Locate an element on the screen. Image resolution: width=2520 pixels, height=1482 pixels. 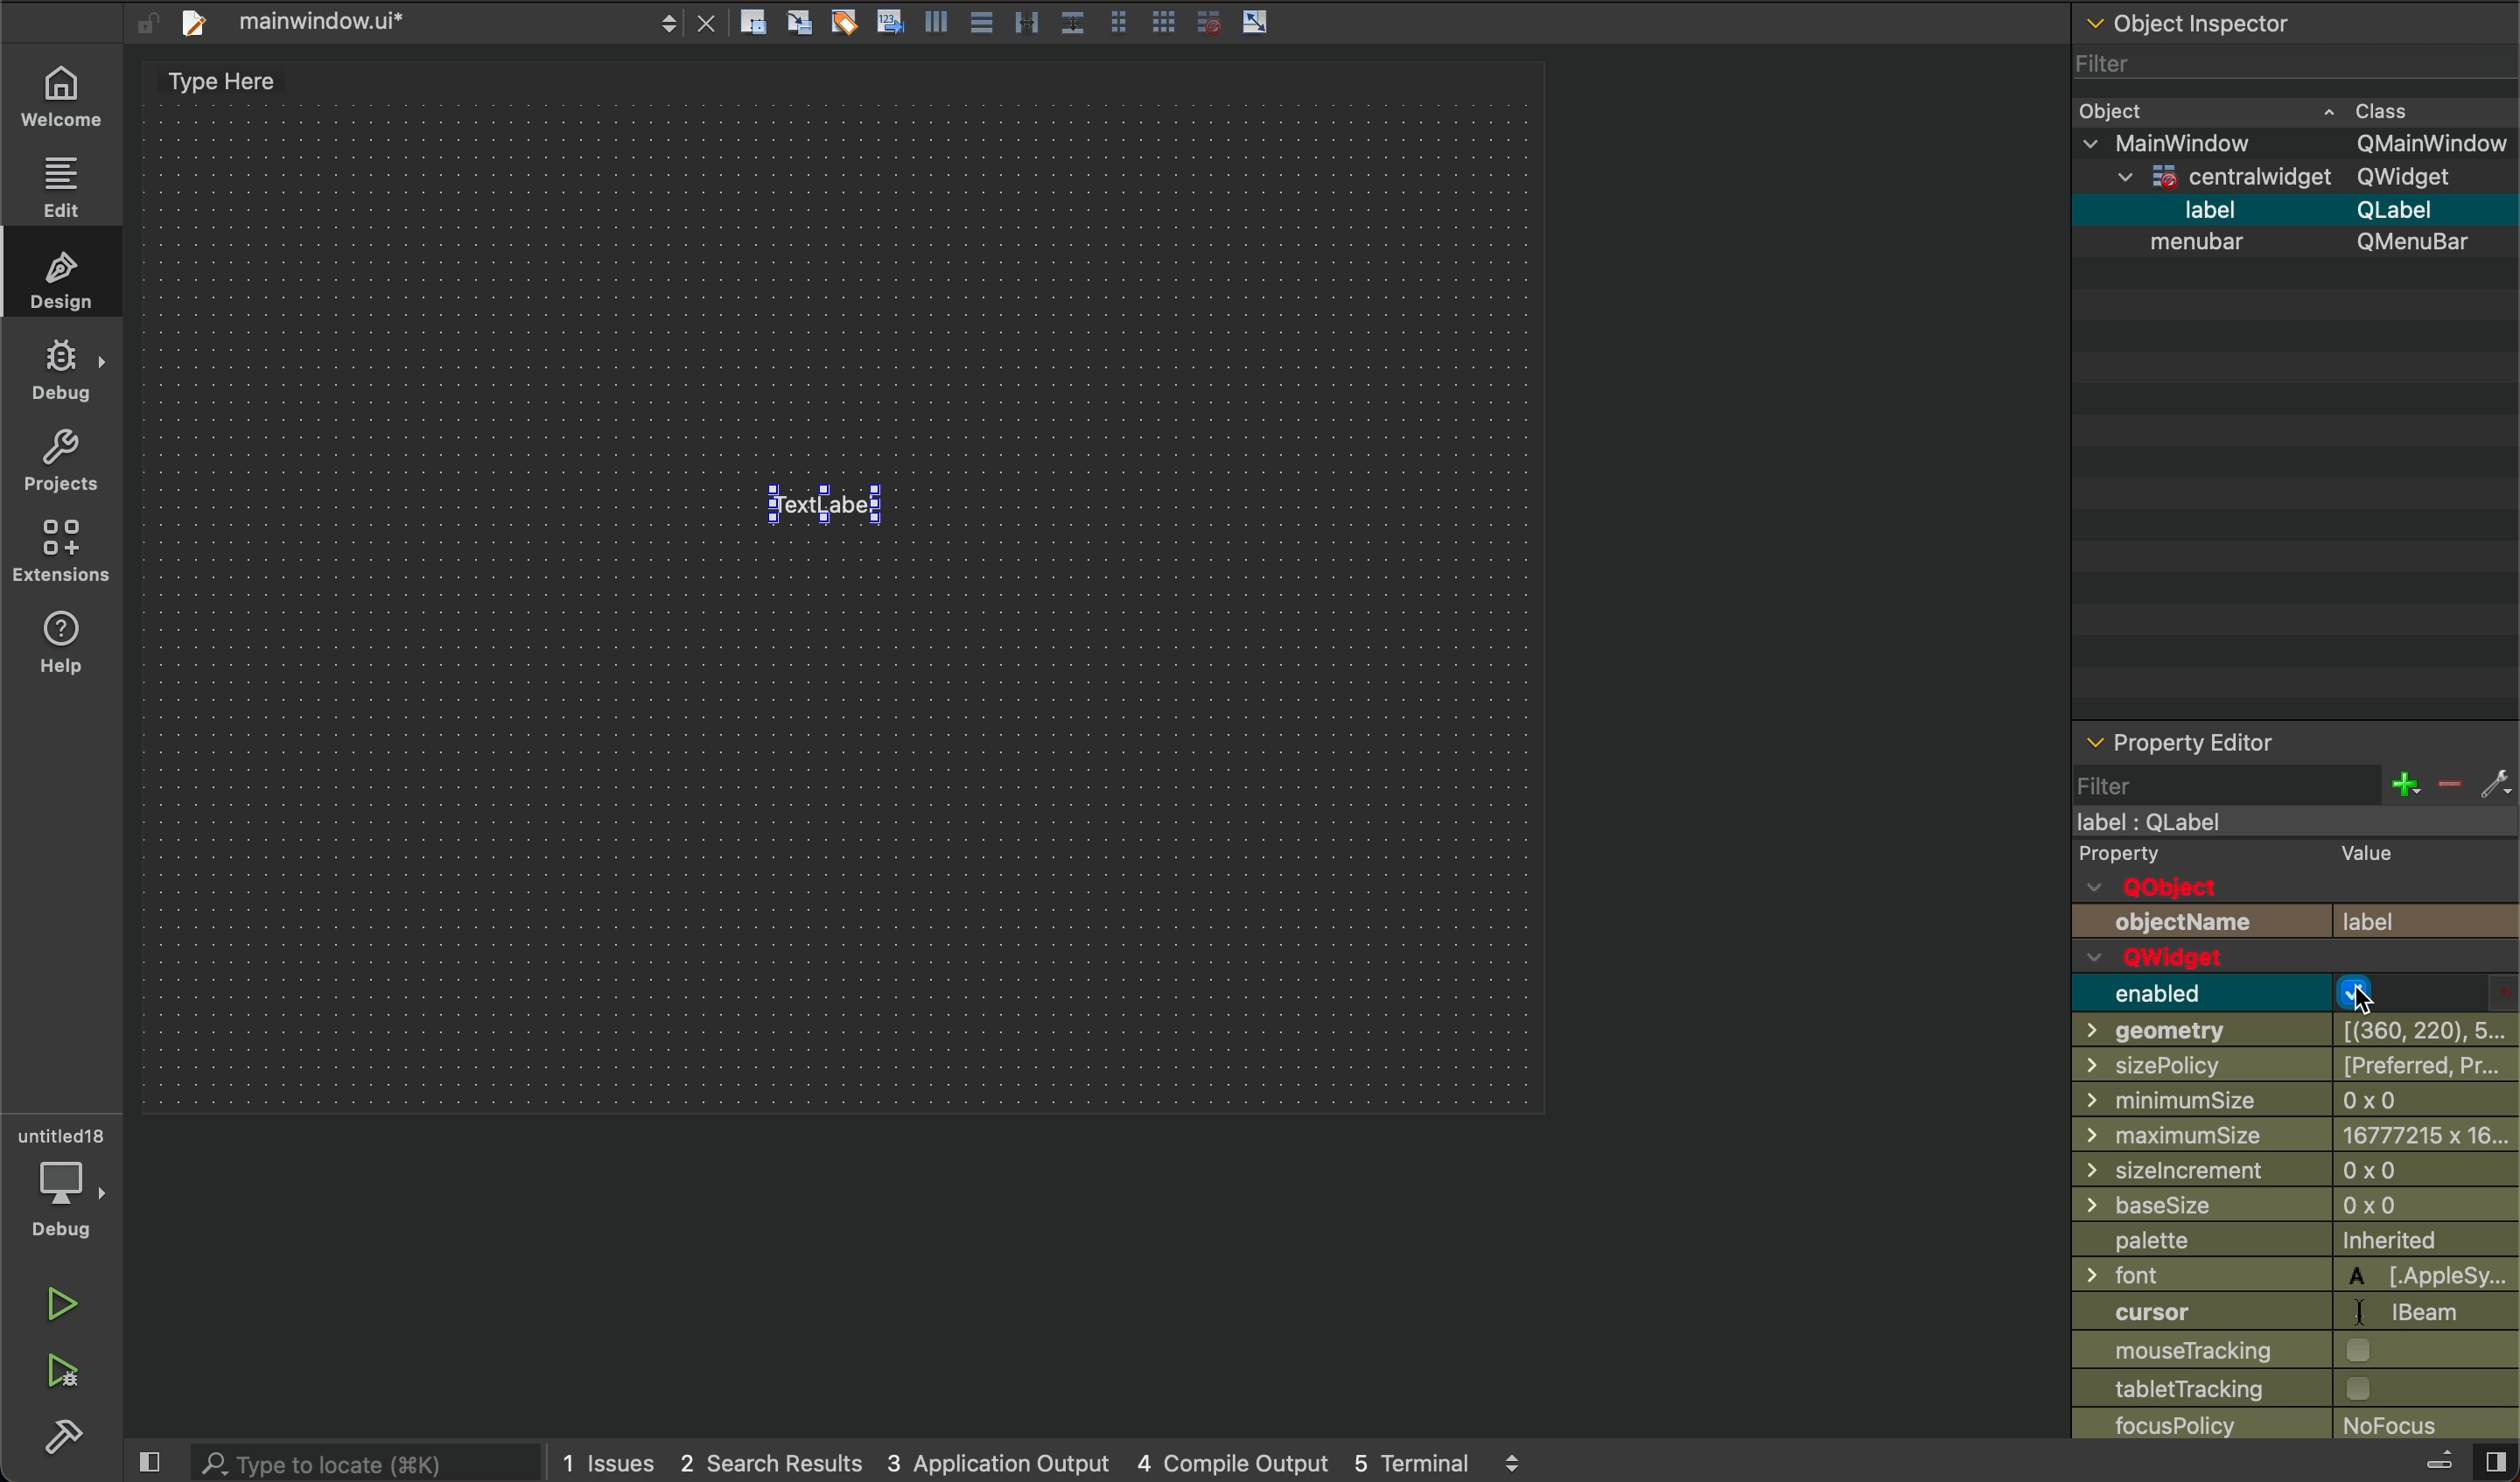
inherited is located at coordinates (2413, 1243).